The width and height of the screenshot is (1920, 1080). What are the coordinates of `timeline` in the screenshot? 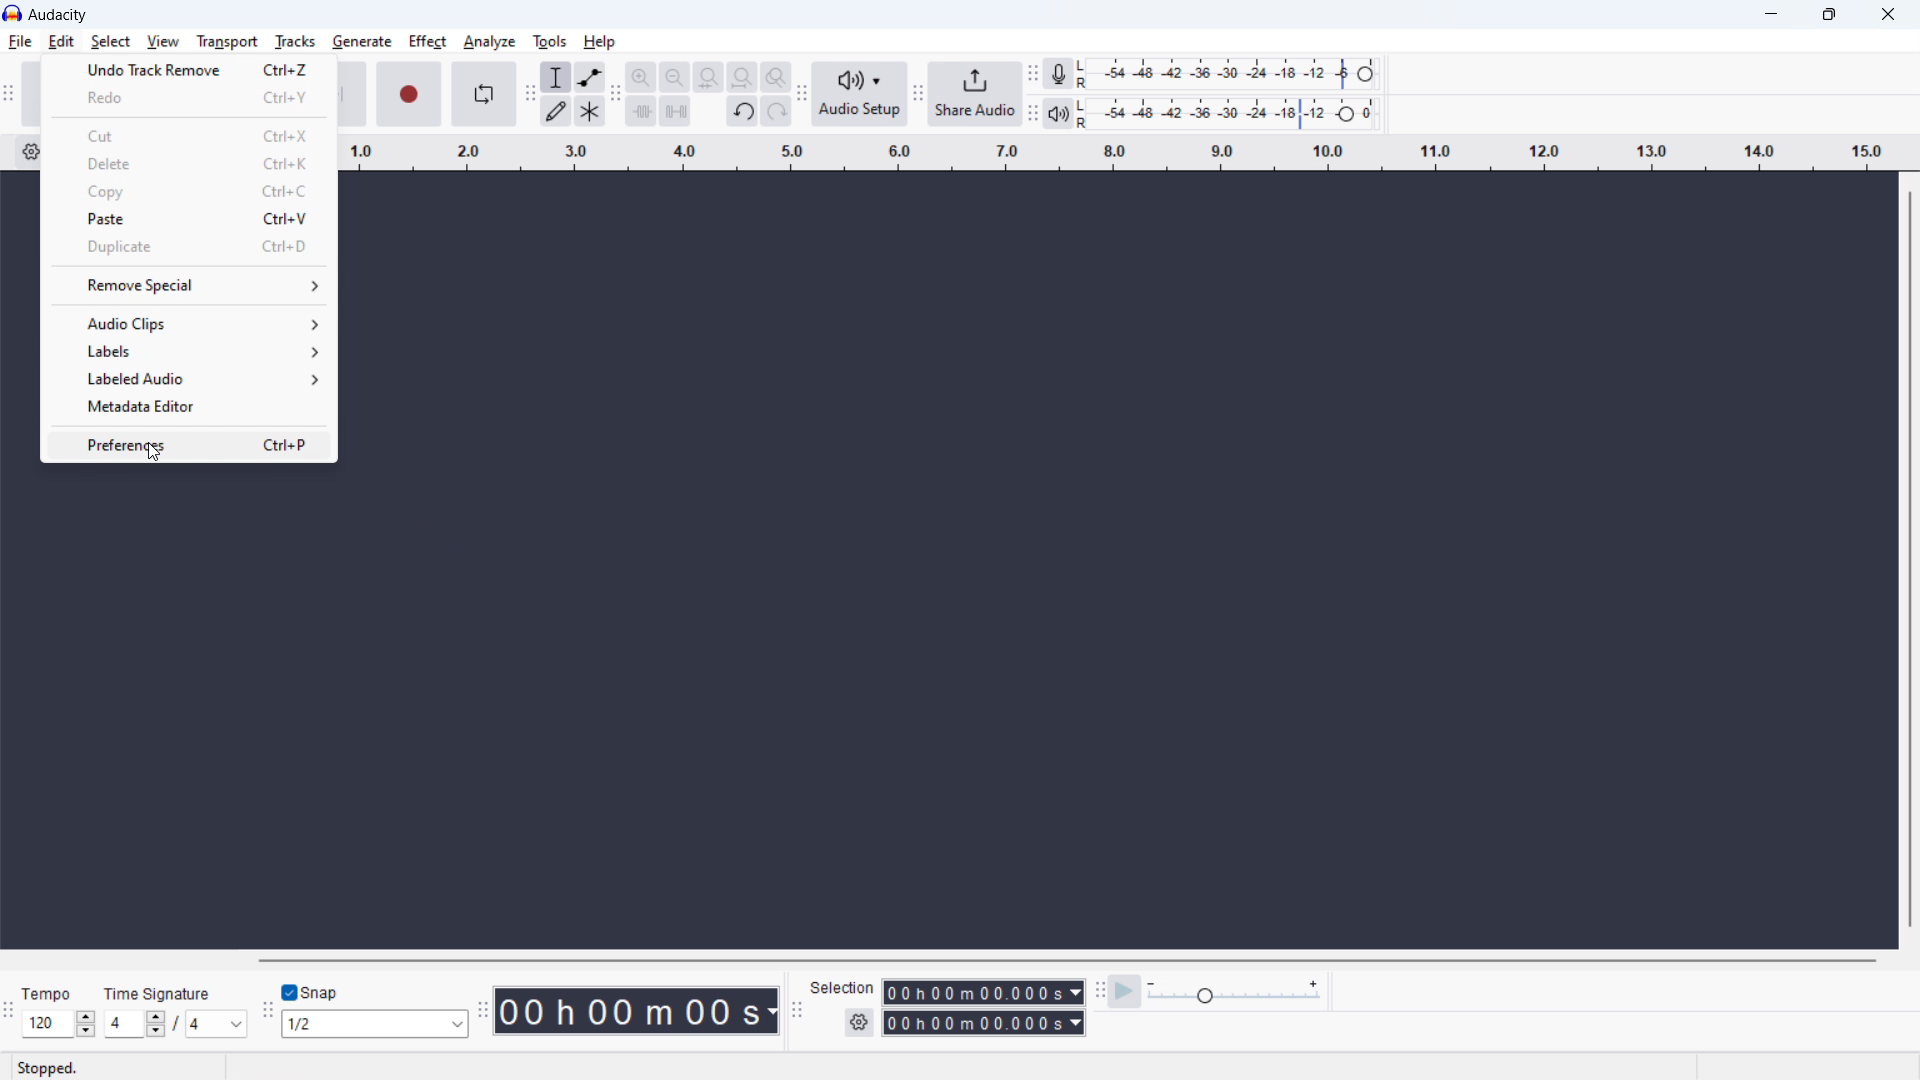 It's located at (1118, 152).